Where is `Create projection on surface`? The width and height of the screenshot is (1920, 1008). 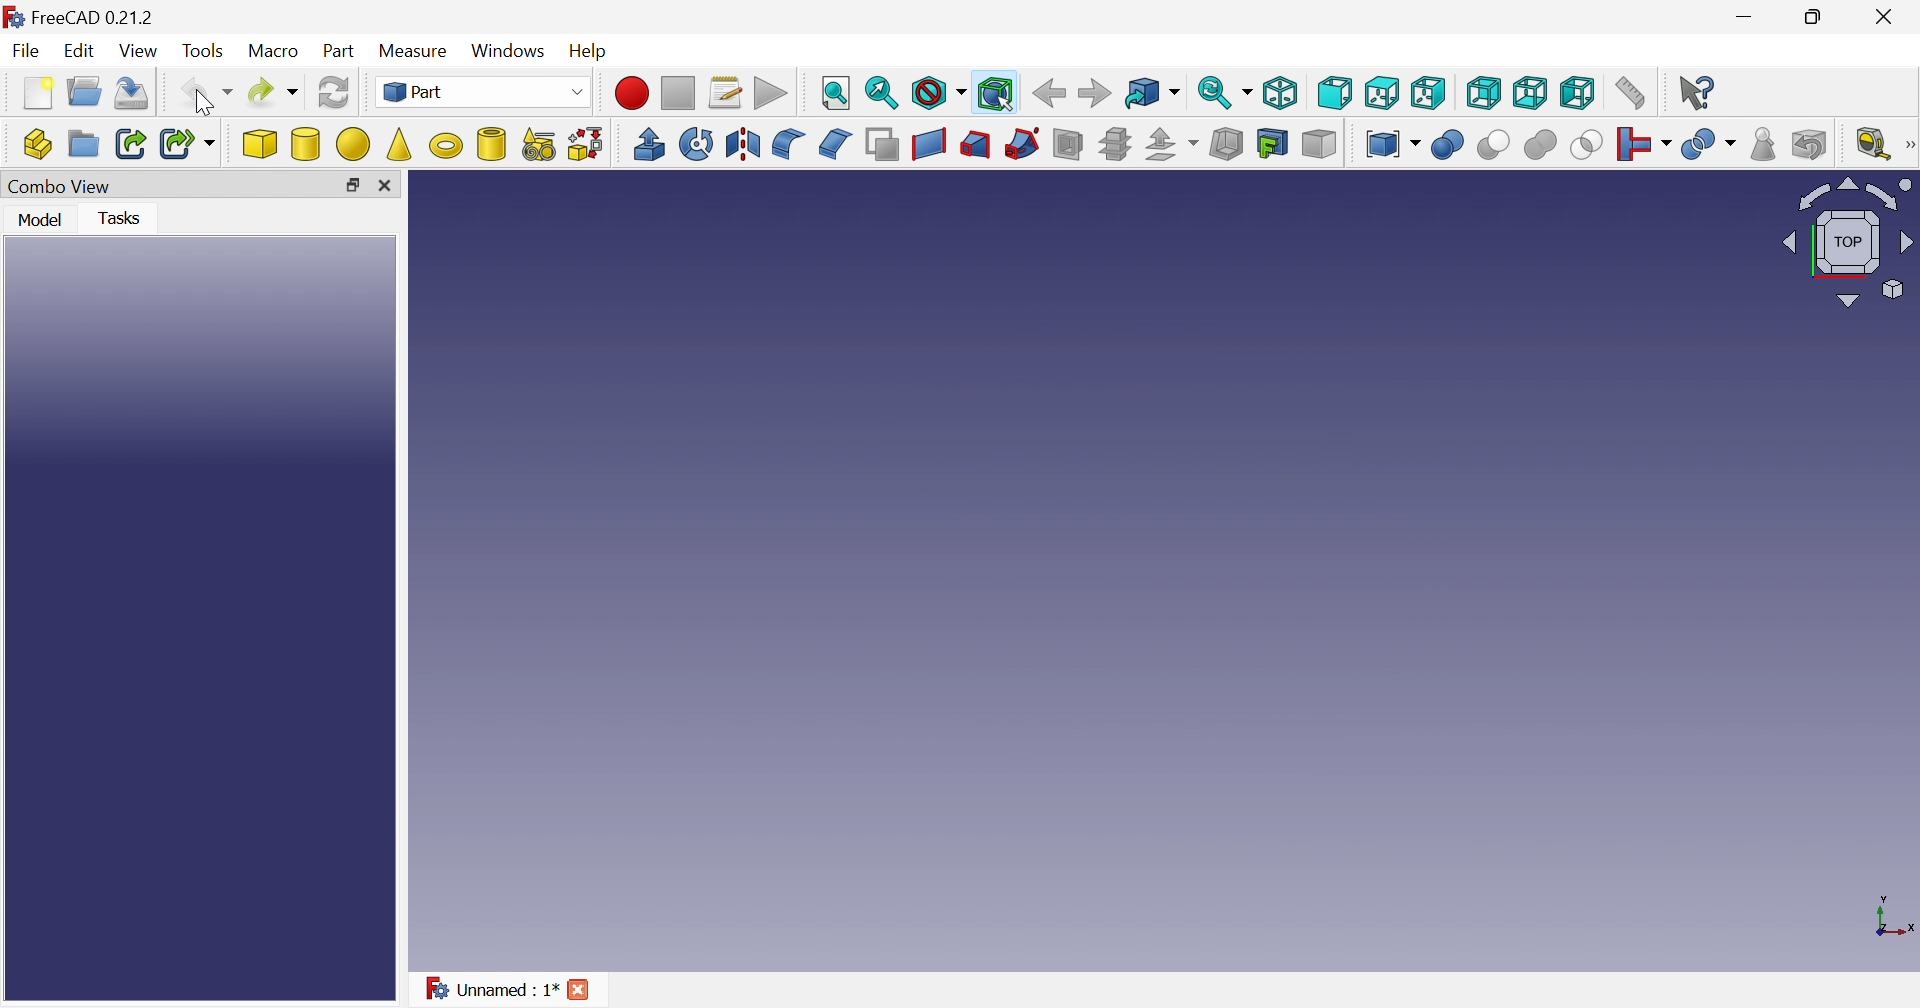 Create projection on surface is located at coordinates (1273, 144).